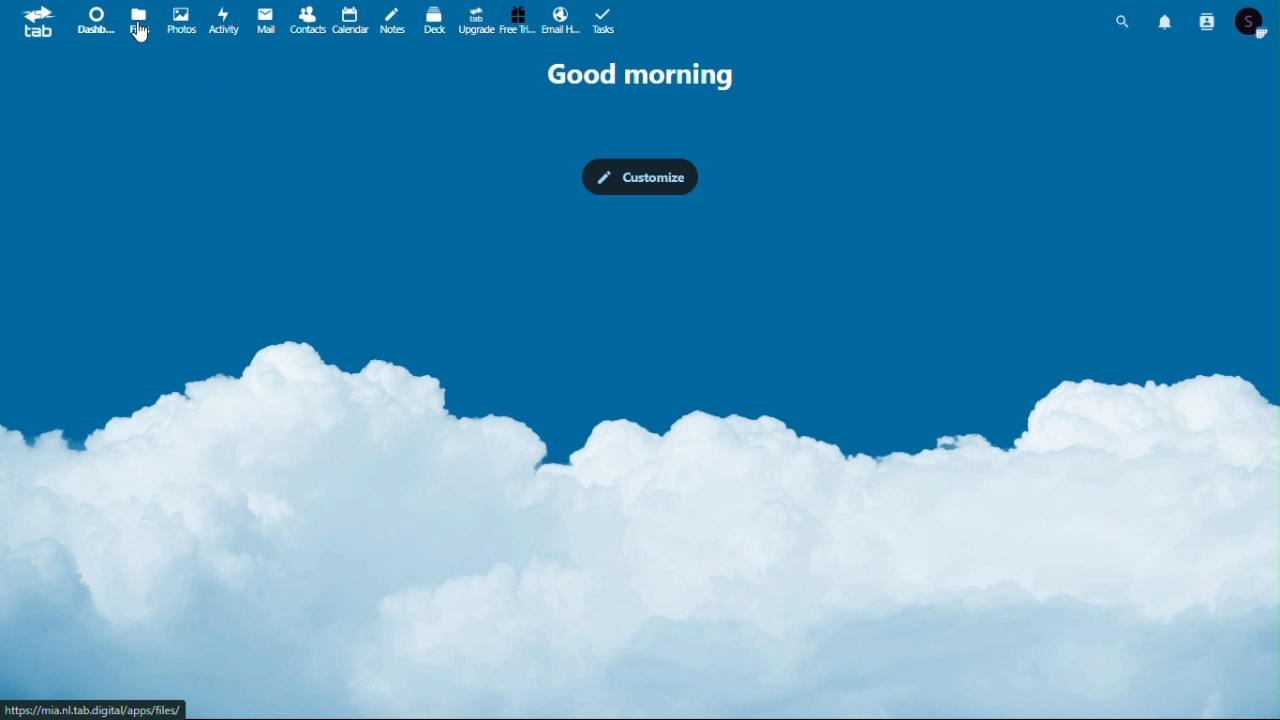 Image resolution: width=1280 pixels, height=720 pixels. What do you see at coordinates (431, 20) in the screenshot?
I see `deck` at bounding box center [431, 20].